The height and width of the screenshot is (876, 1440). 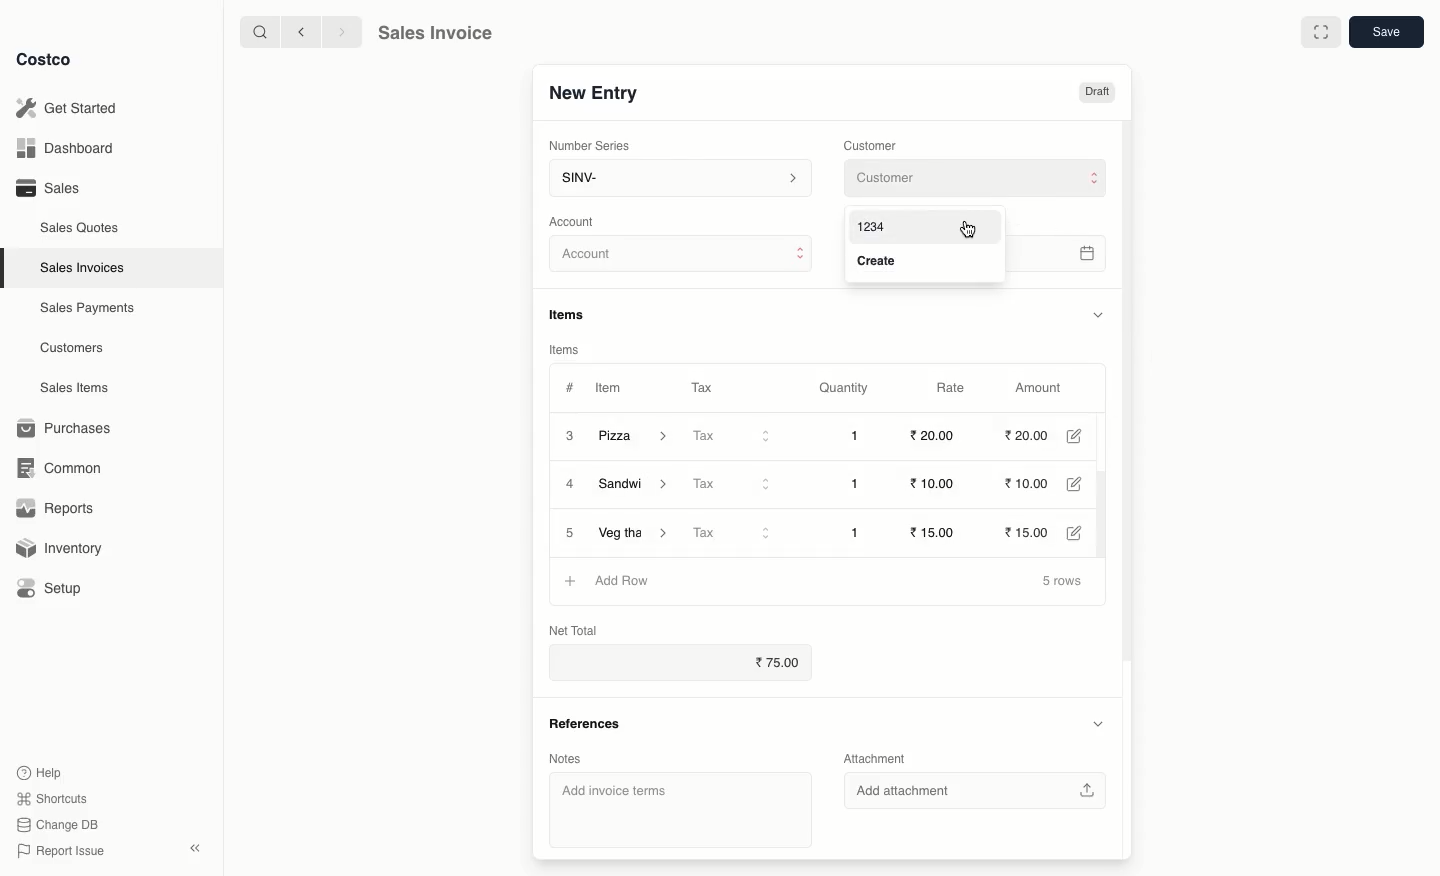 I want to click on Reports, so click(x=56, y=510).